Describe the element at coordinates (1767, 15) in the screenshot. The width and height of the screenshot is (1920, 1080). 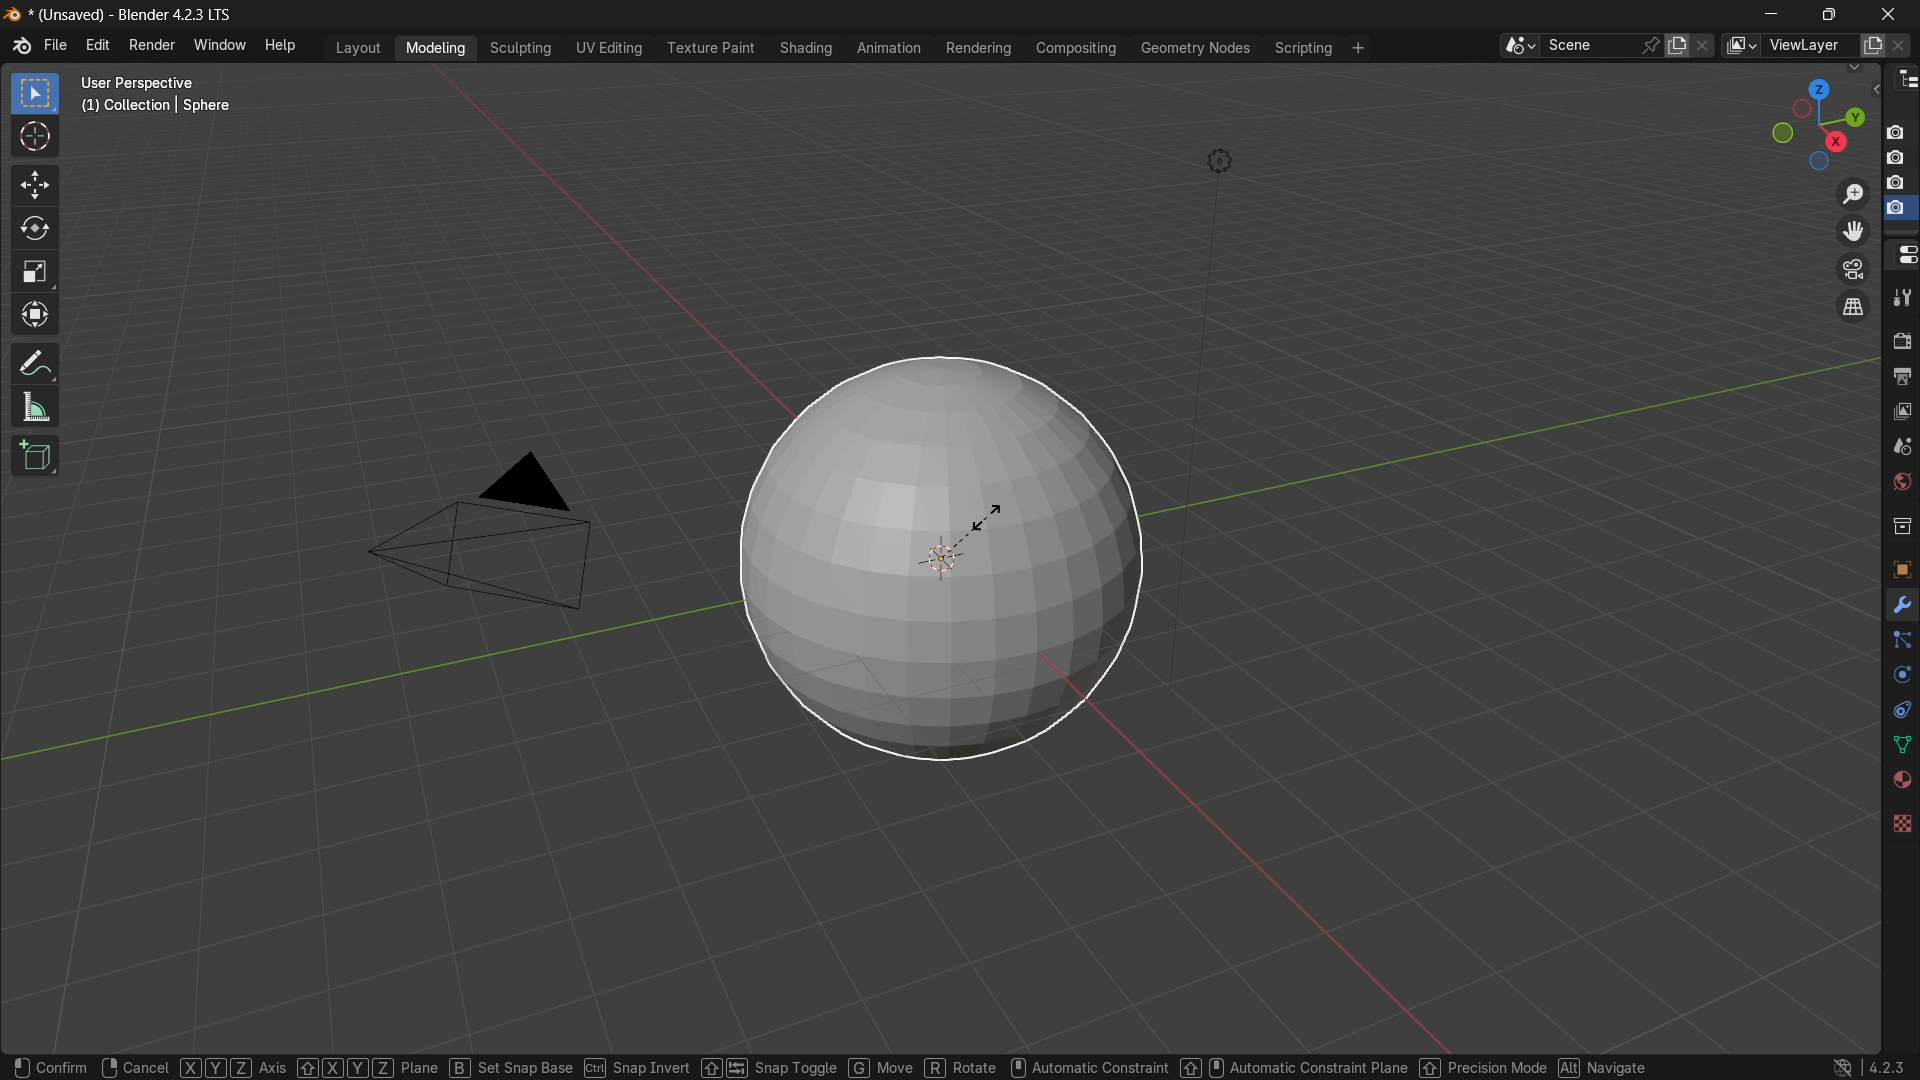
I see `minimize` at that location.